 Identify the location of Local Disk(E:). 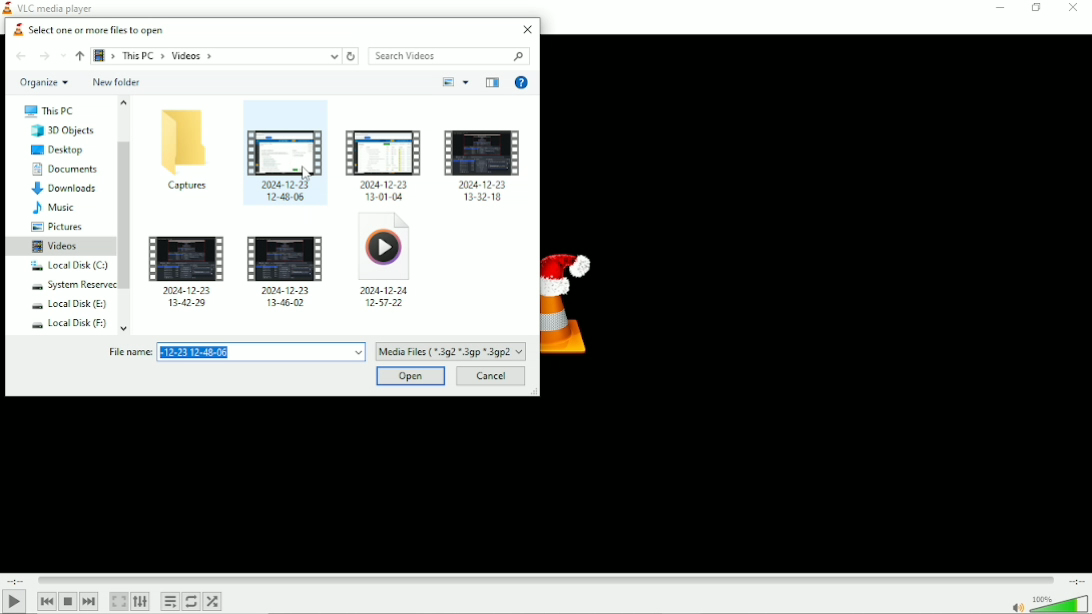
(64, 305).